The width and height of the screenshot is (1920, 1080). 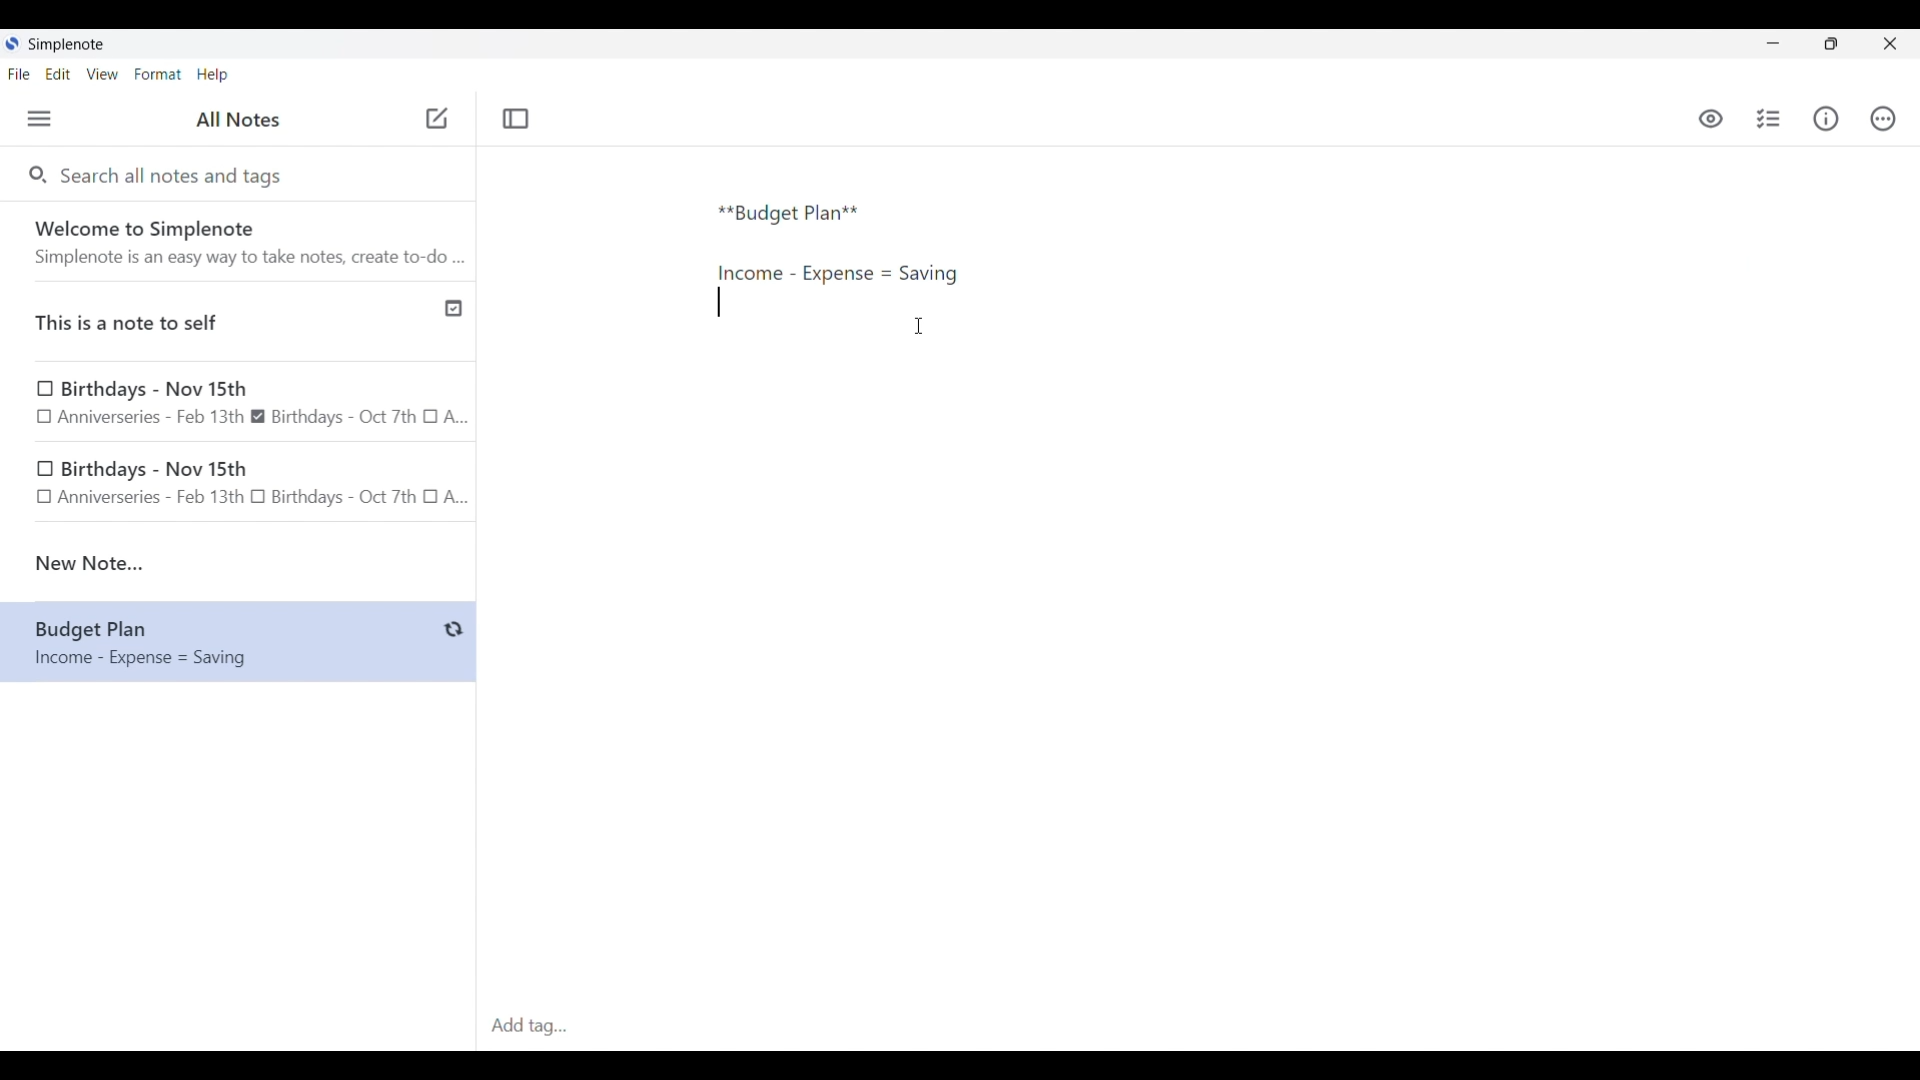 What do you see at coordinates (1826, 118) in the screenshot?
I see `Info` at bounding box center [1826, 118].